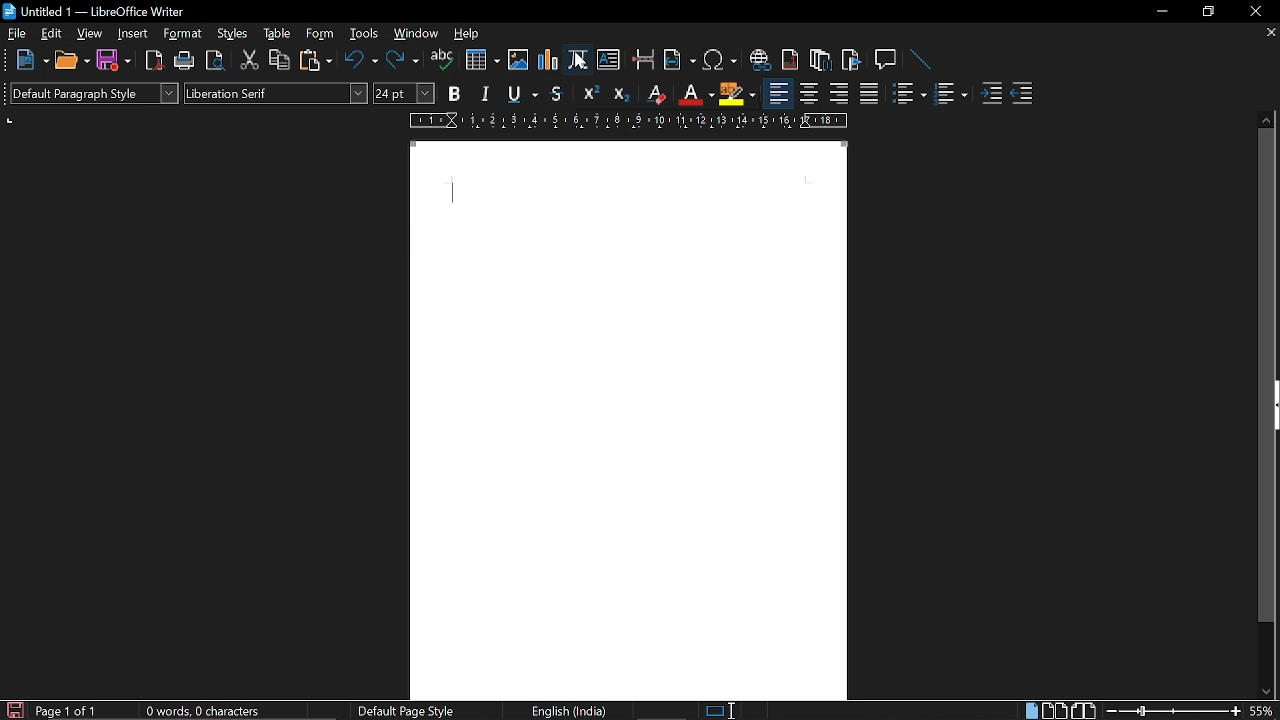 Image resolution: width=1280 pixels, height=720 pixels. Describe the element at coordinates (911, 95) in the screenshot. I see `toggle ordered list` at that location.